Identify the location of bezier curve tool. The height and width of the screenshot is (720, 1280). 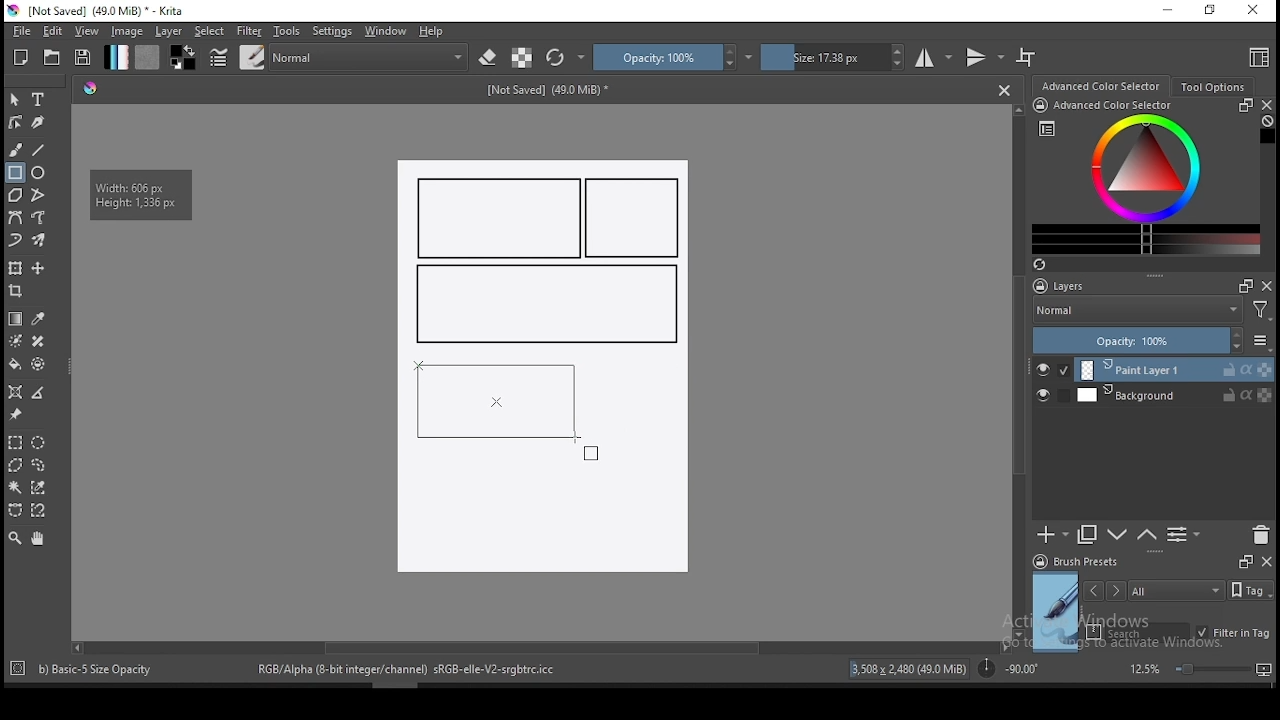
(14, 219).